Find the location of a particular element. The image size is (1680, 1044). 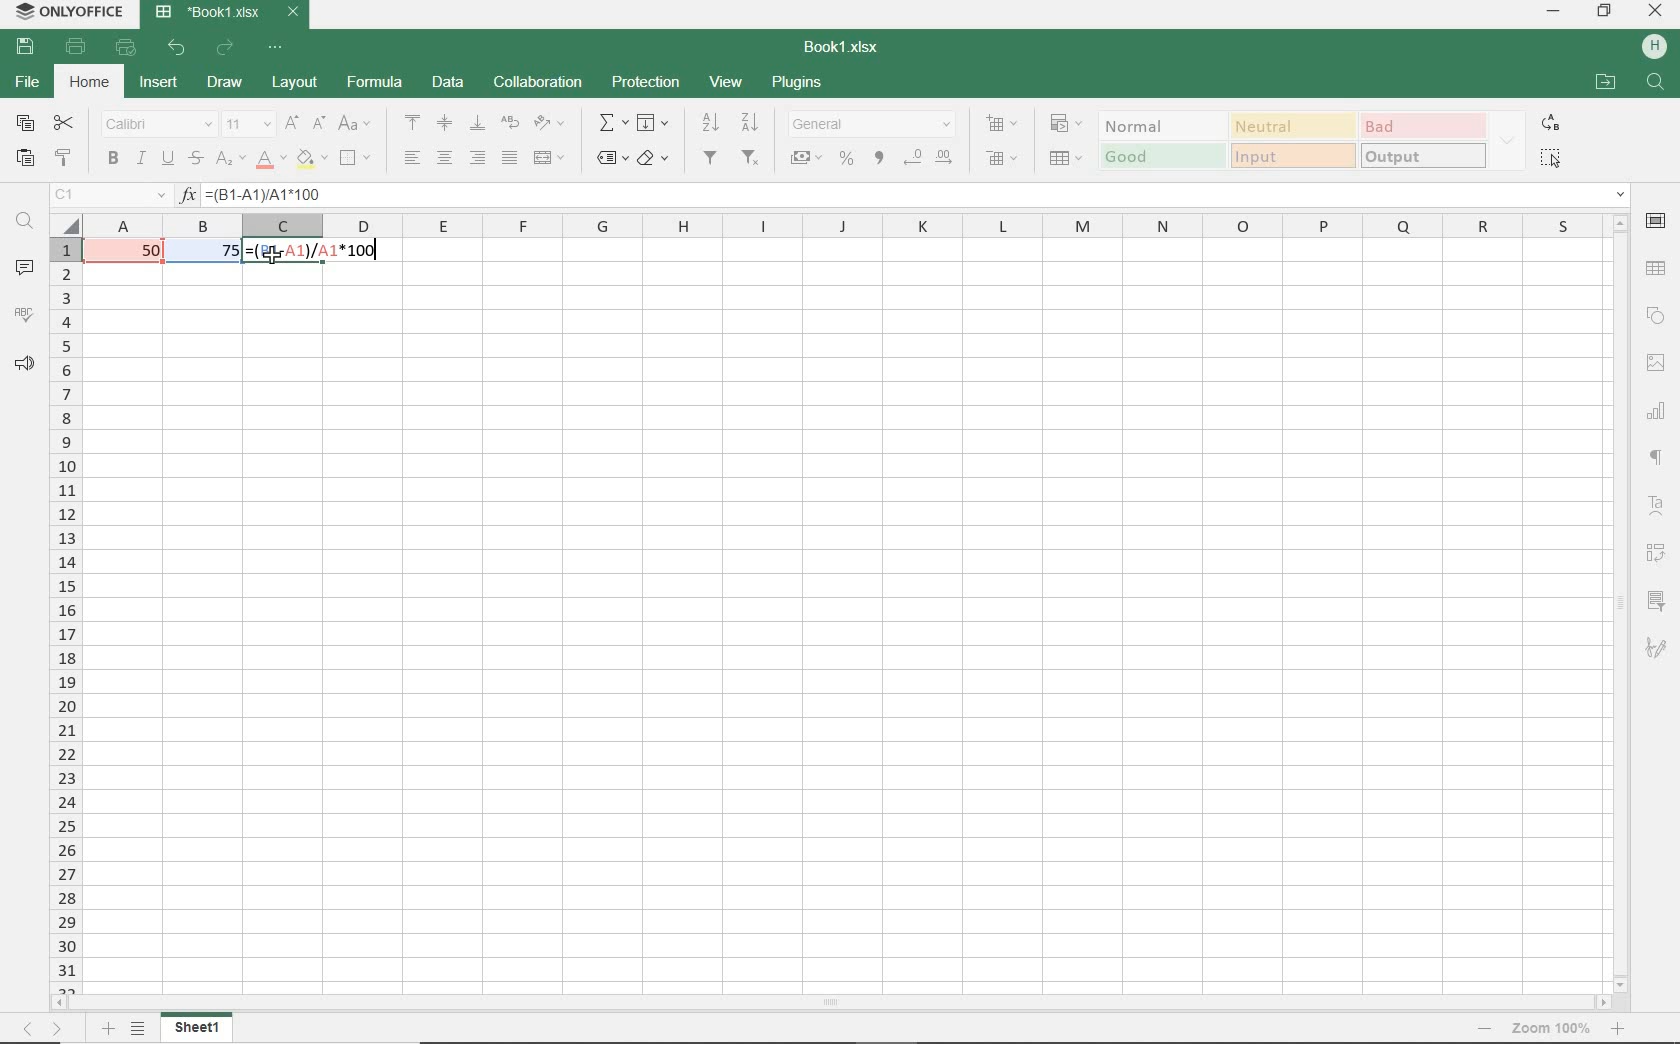

justified is located at coordinates (507, 157).